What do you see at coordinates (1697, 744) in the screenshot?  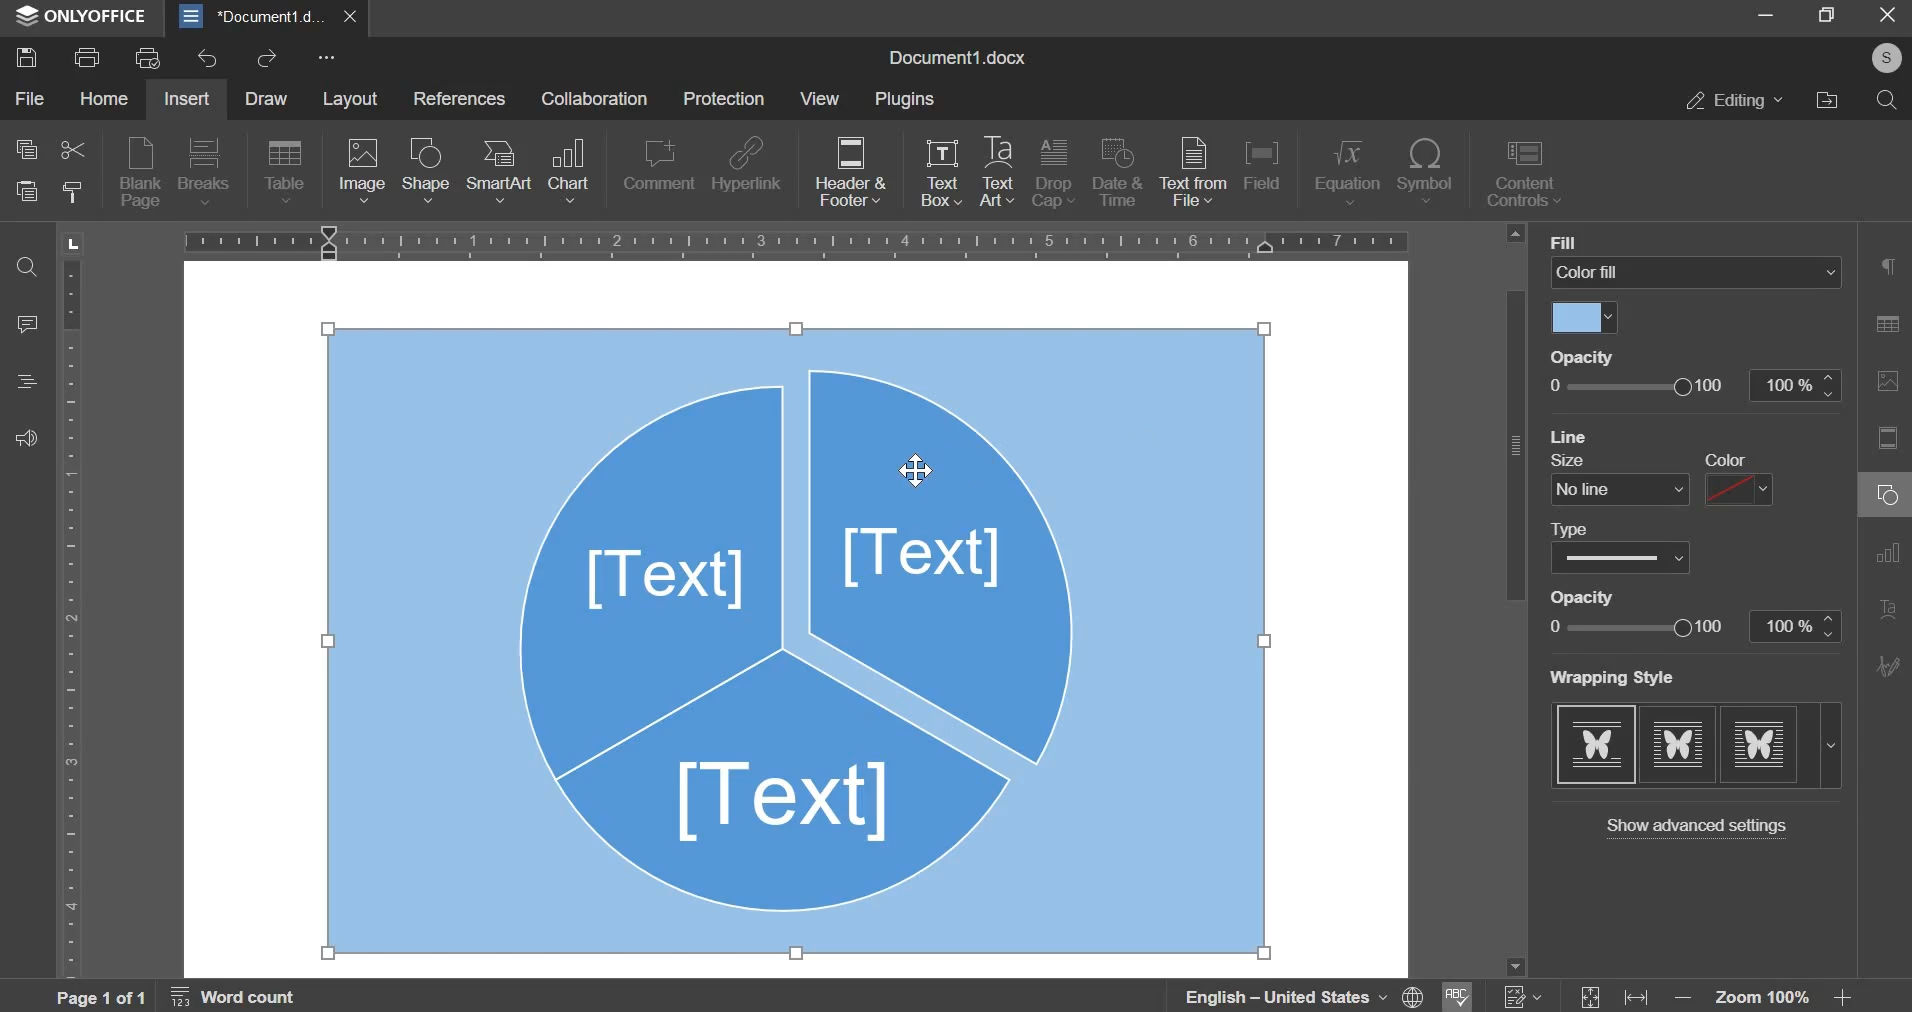 I see `wrapping style` at bounding box center [1697, 744].